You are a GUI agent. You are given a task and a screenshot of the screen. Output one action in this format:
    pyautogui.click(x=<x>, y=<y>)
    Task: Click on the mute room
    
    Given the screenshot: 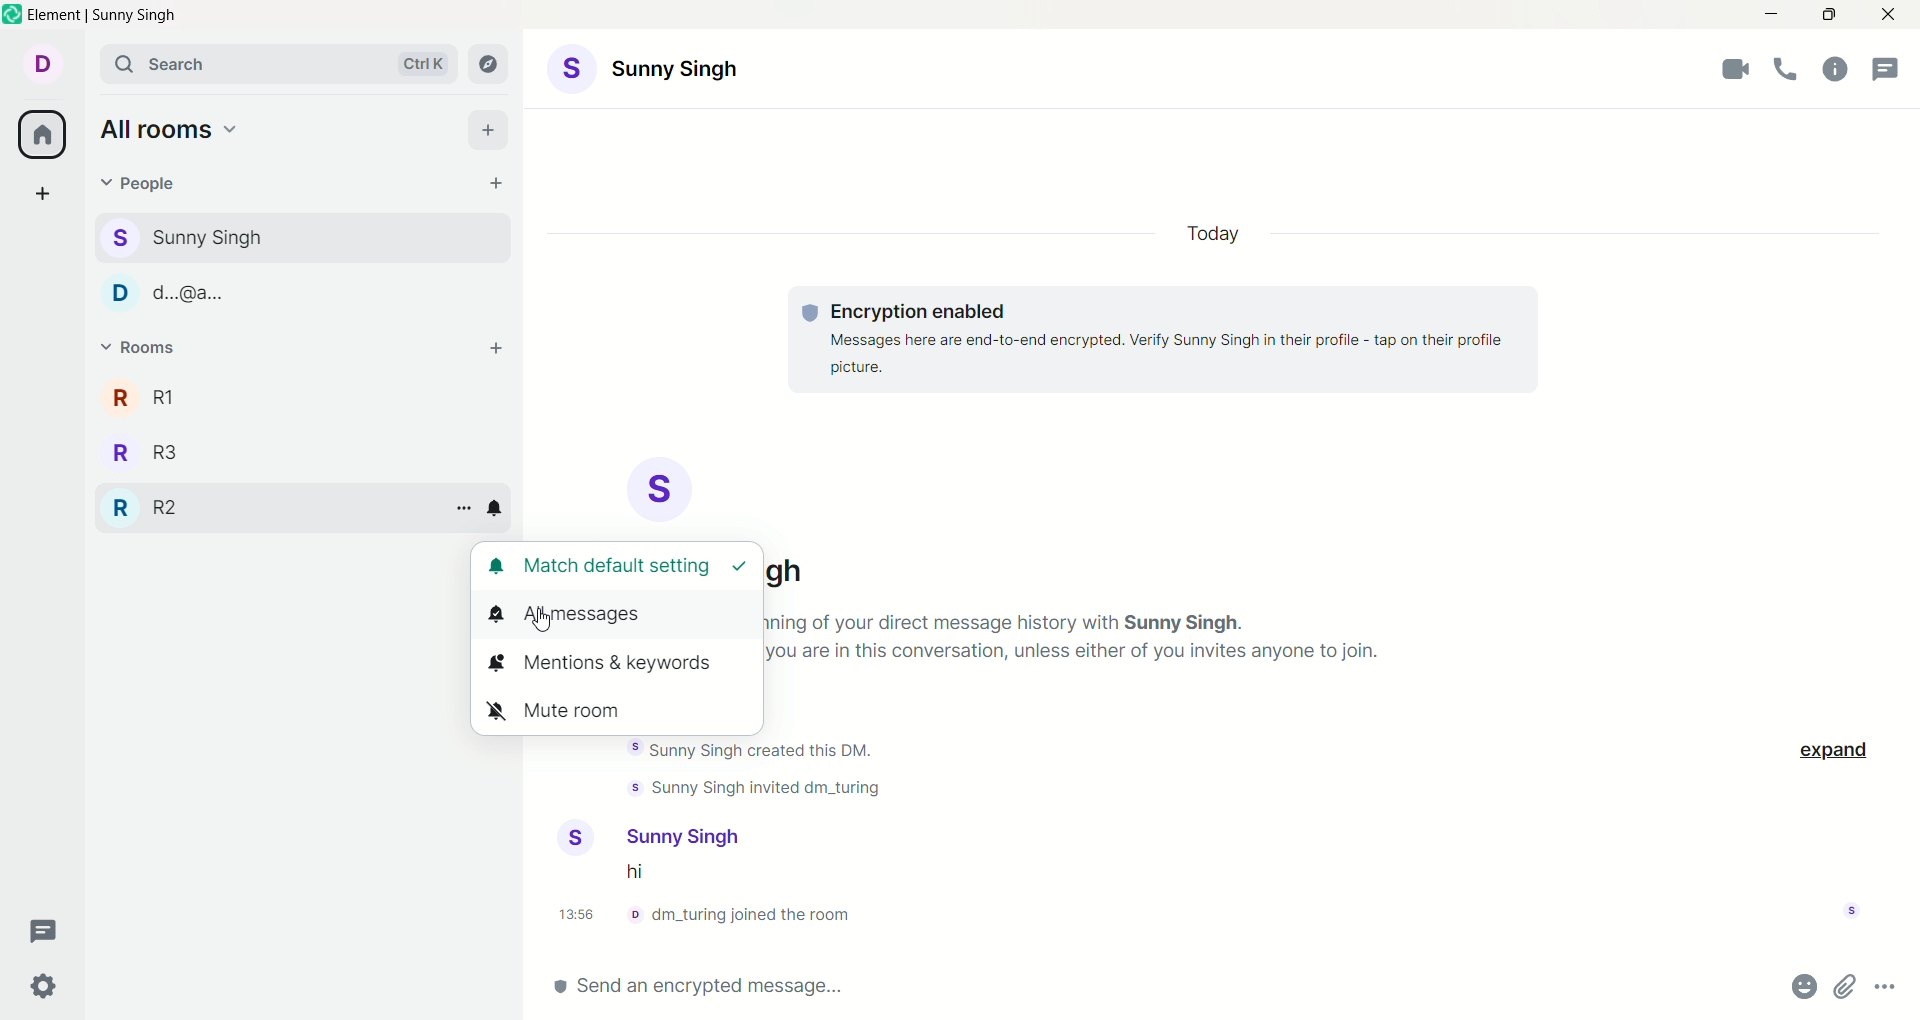 What is the action you would take?
    pyautogui.click(x=567, y=710)
    